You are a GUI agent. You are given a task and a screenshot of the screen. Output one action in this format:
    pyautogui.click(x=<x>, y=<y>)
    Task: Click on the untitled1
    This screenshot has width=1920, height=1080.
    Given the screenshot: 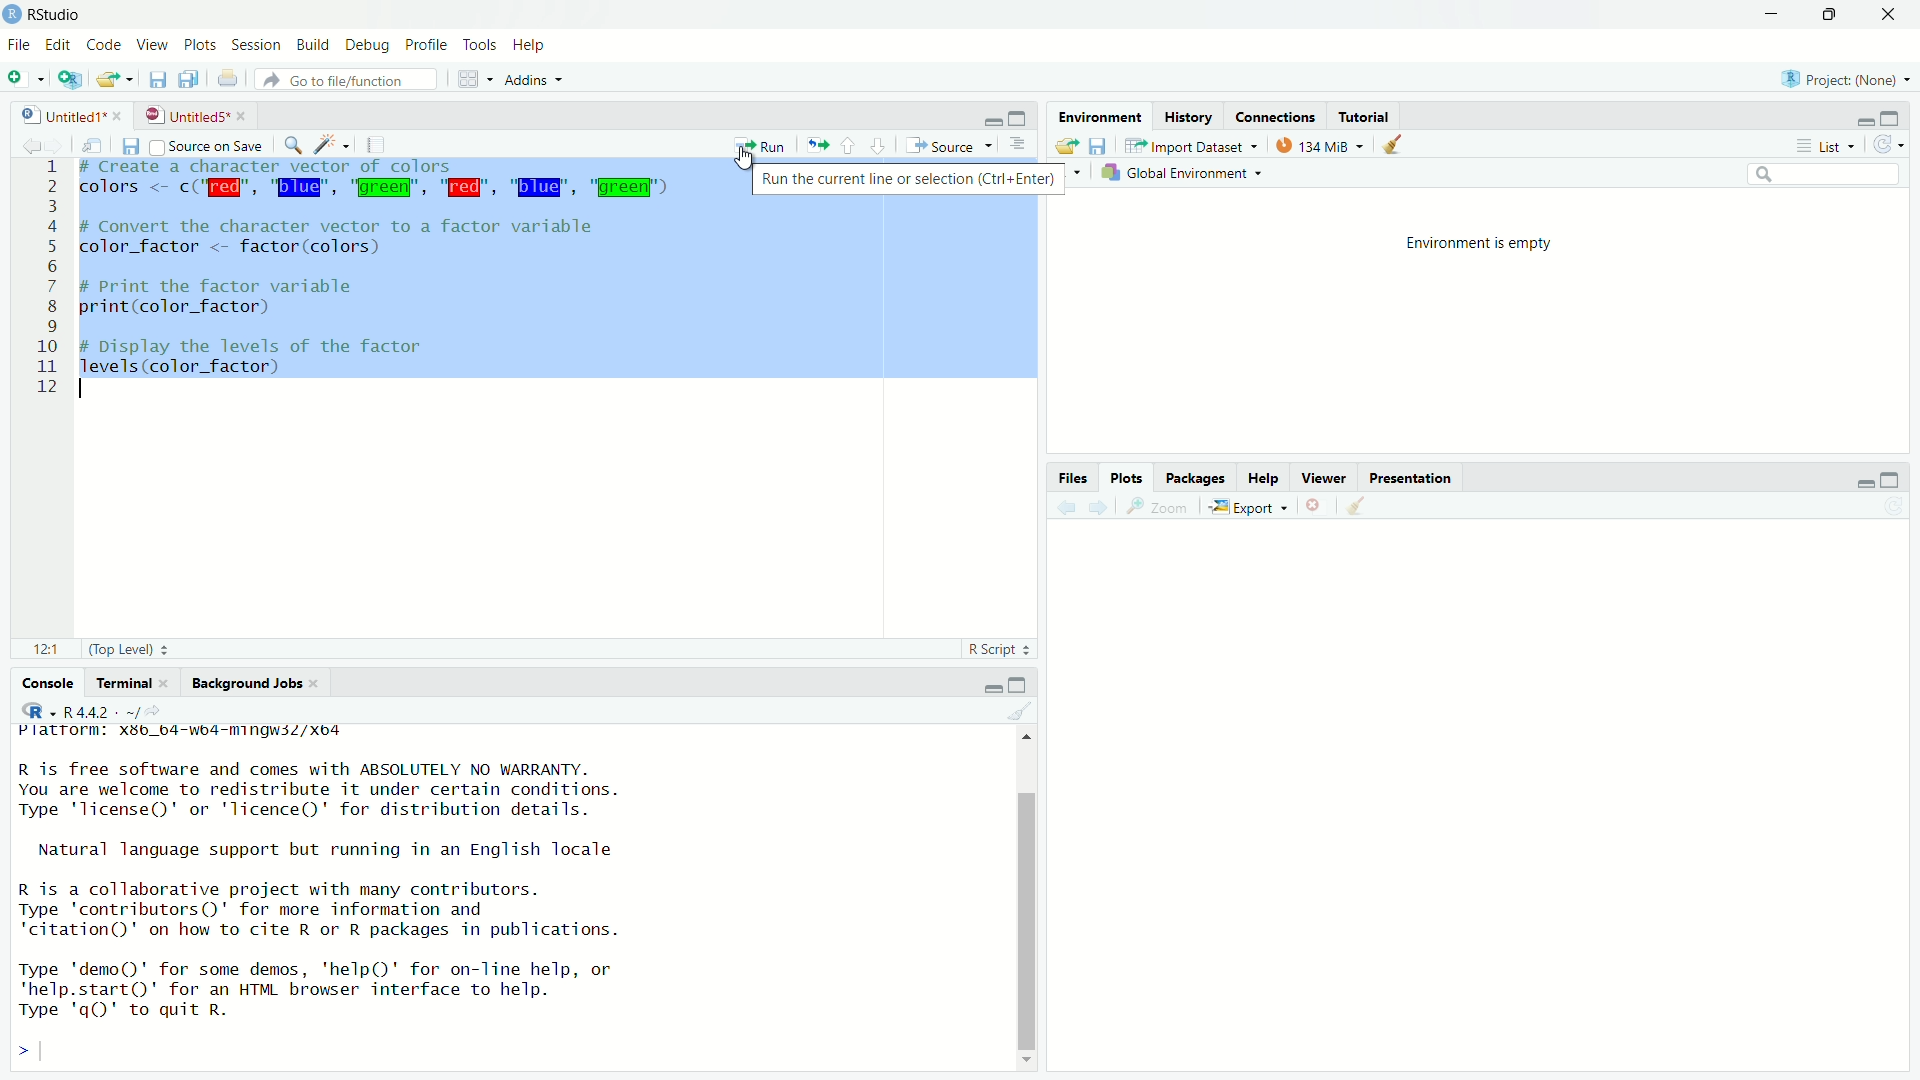 What is the action you would take?
    pyautogui.click(x=52, y=116)
    